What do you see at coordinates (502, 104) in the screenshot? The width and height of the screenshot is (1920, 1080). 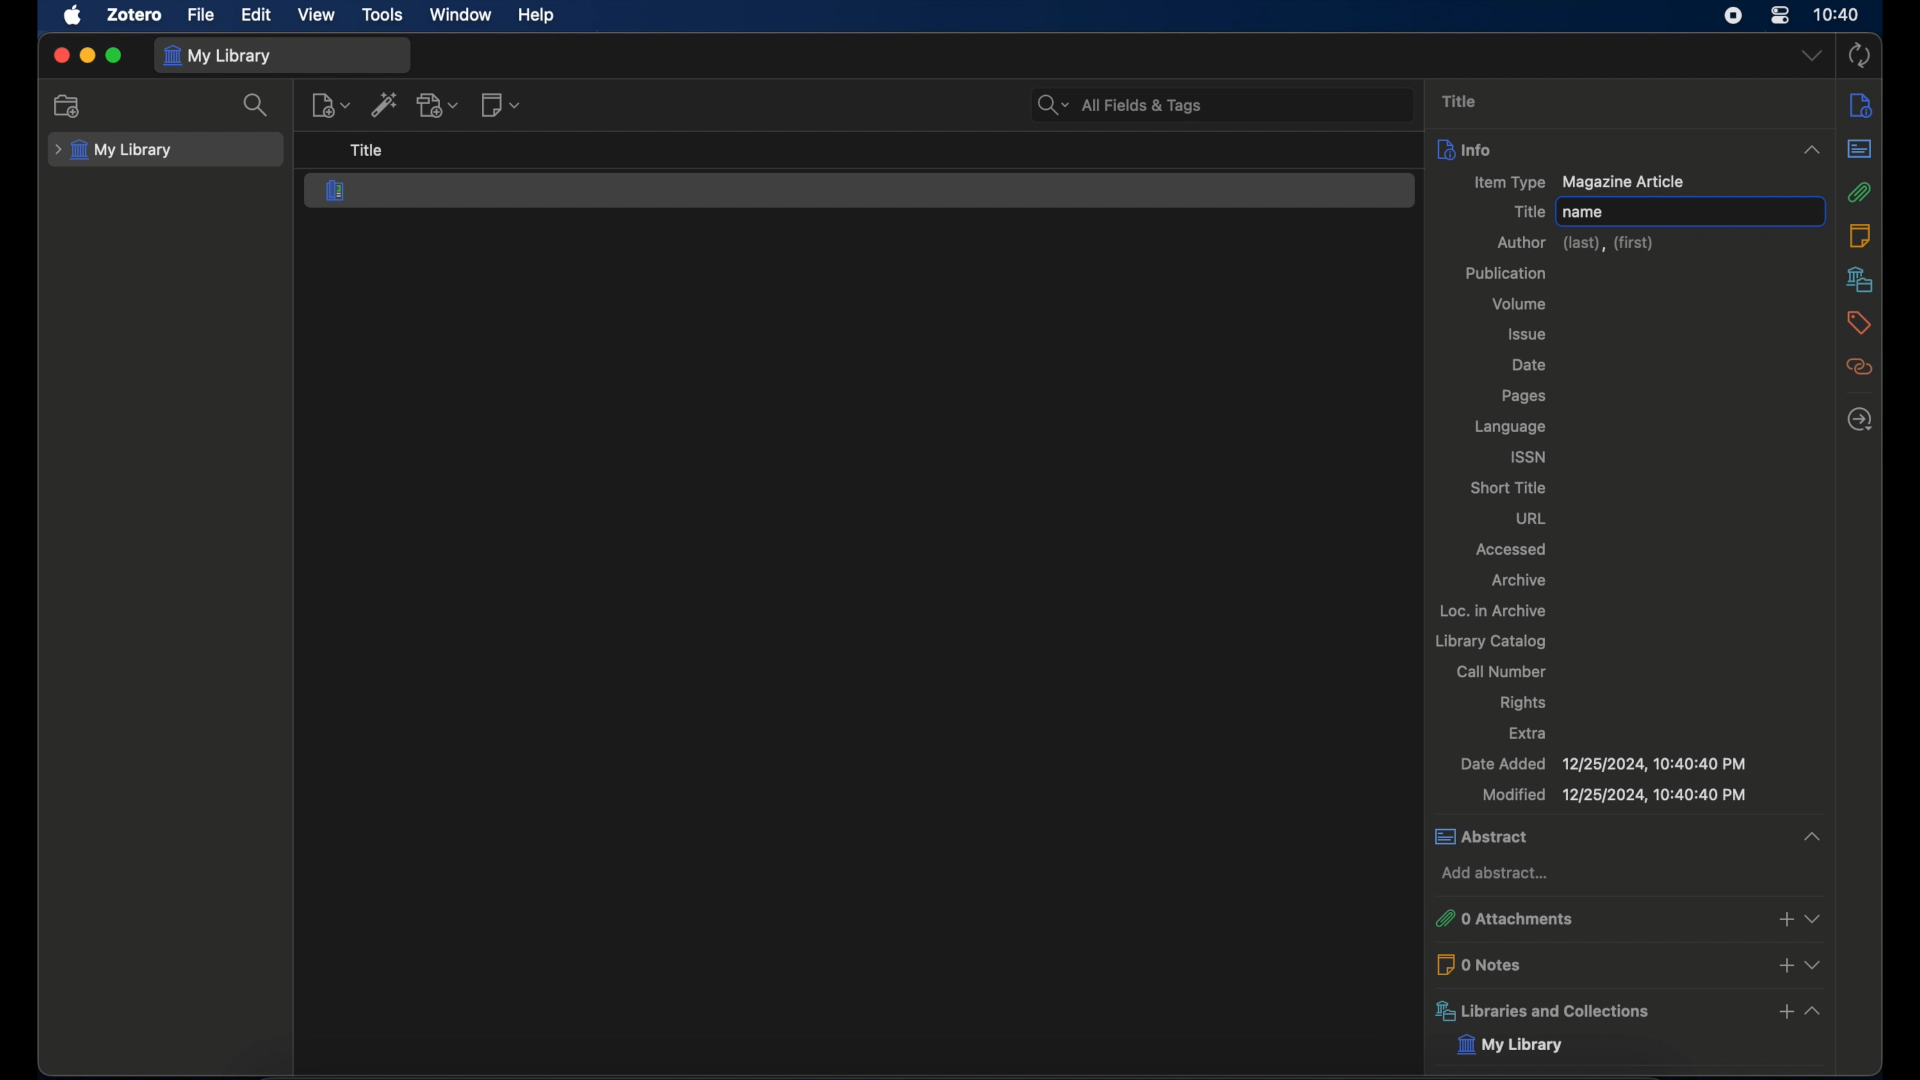 I see `new note` at bounding box center [502, 104].